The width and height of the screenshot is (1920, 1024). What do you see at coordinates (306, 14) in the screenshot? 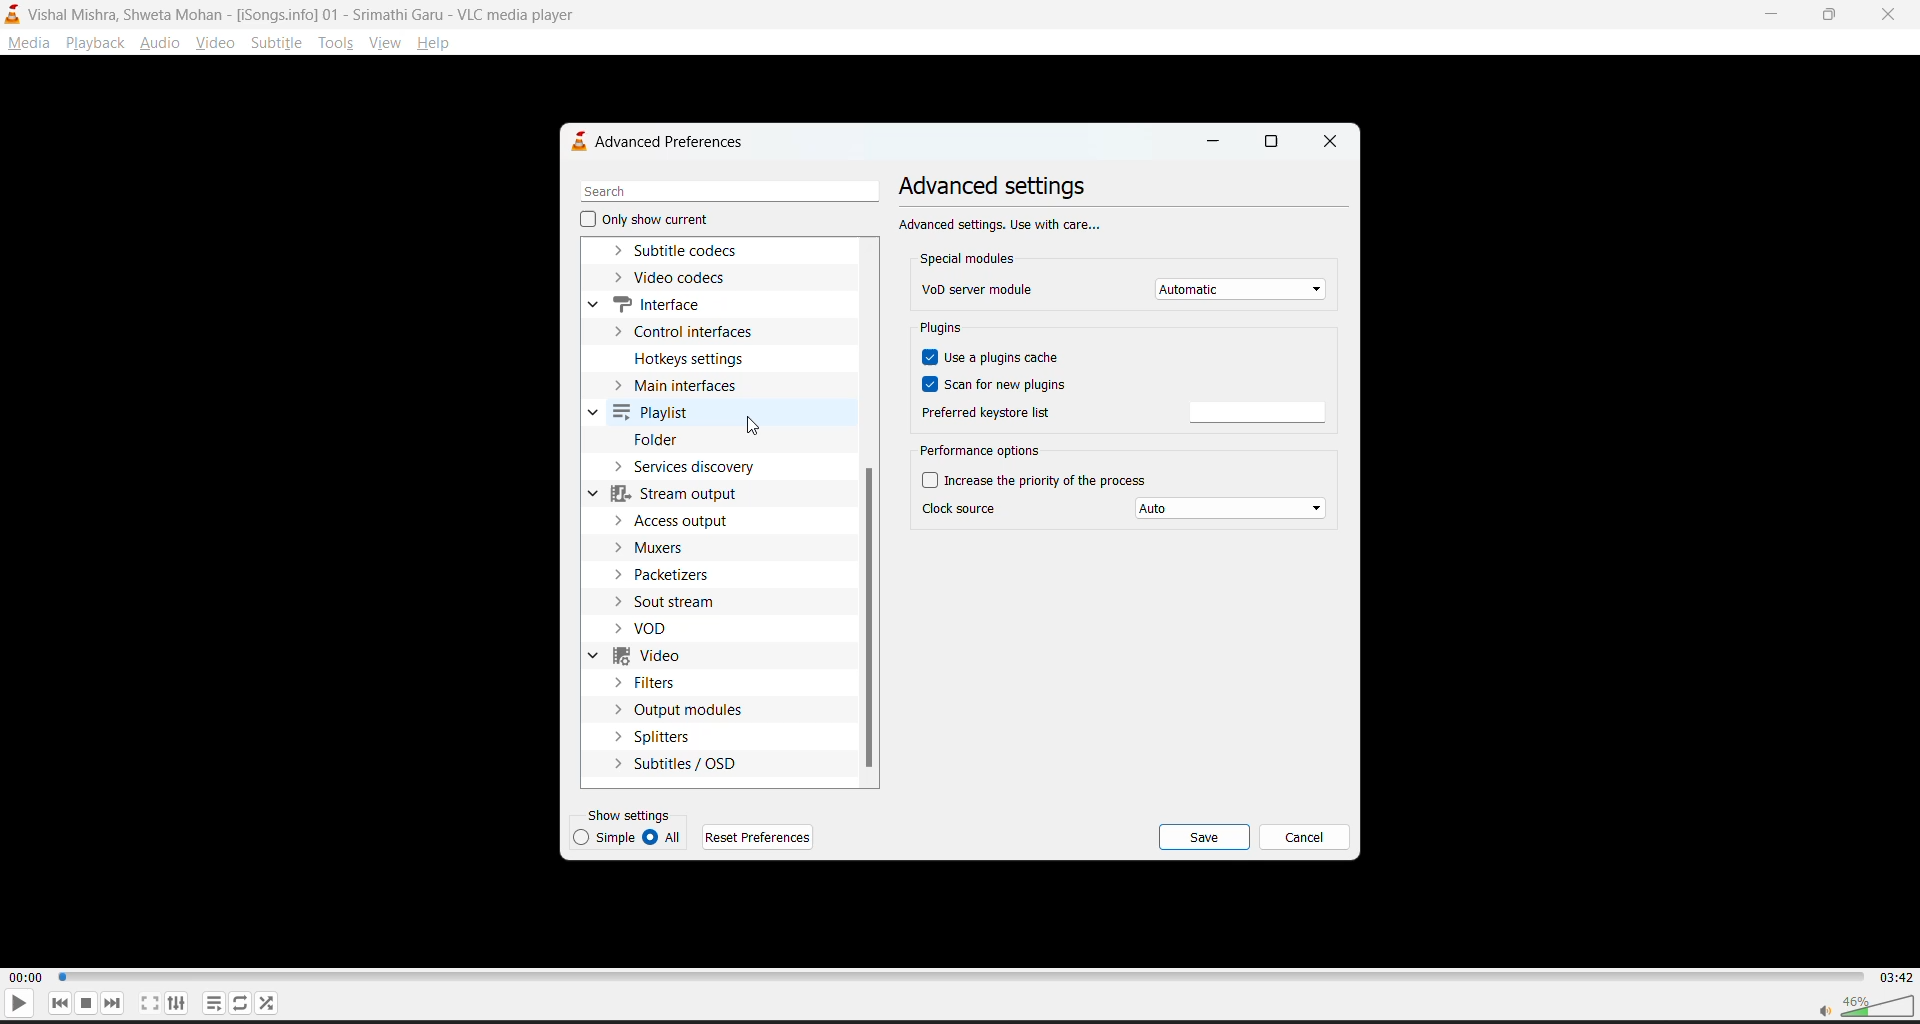
I see `Vishal Mishra, Shweta Mohan - [iSongs.ingo] - 01 - Srimathi Garu - VLC Player` at bounding box center [306, 14].